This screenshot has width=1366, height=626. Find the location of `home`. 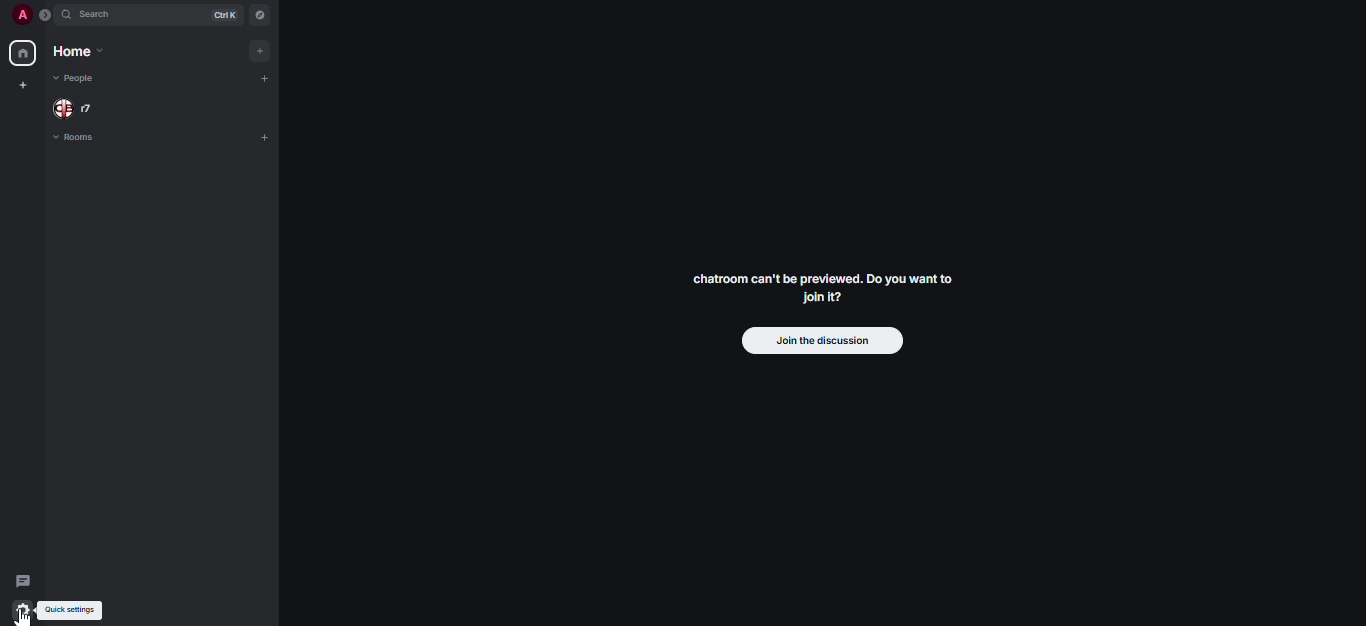

home is located at coordinates (23, 53).